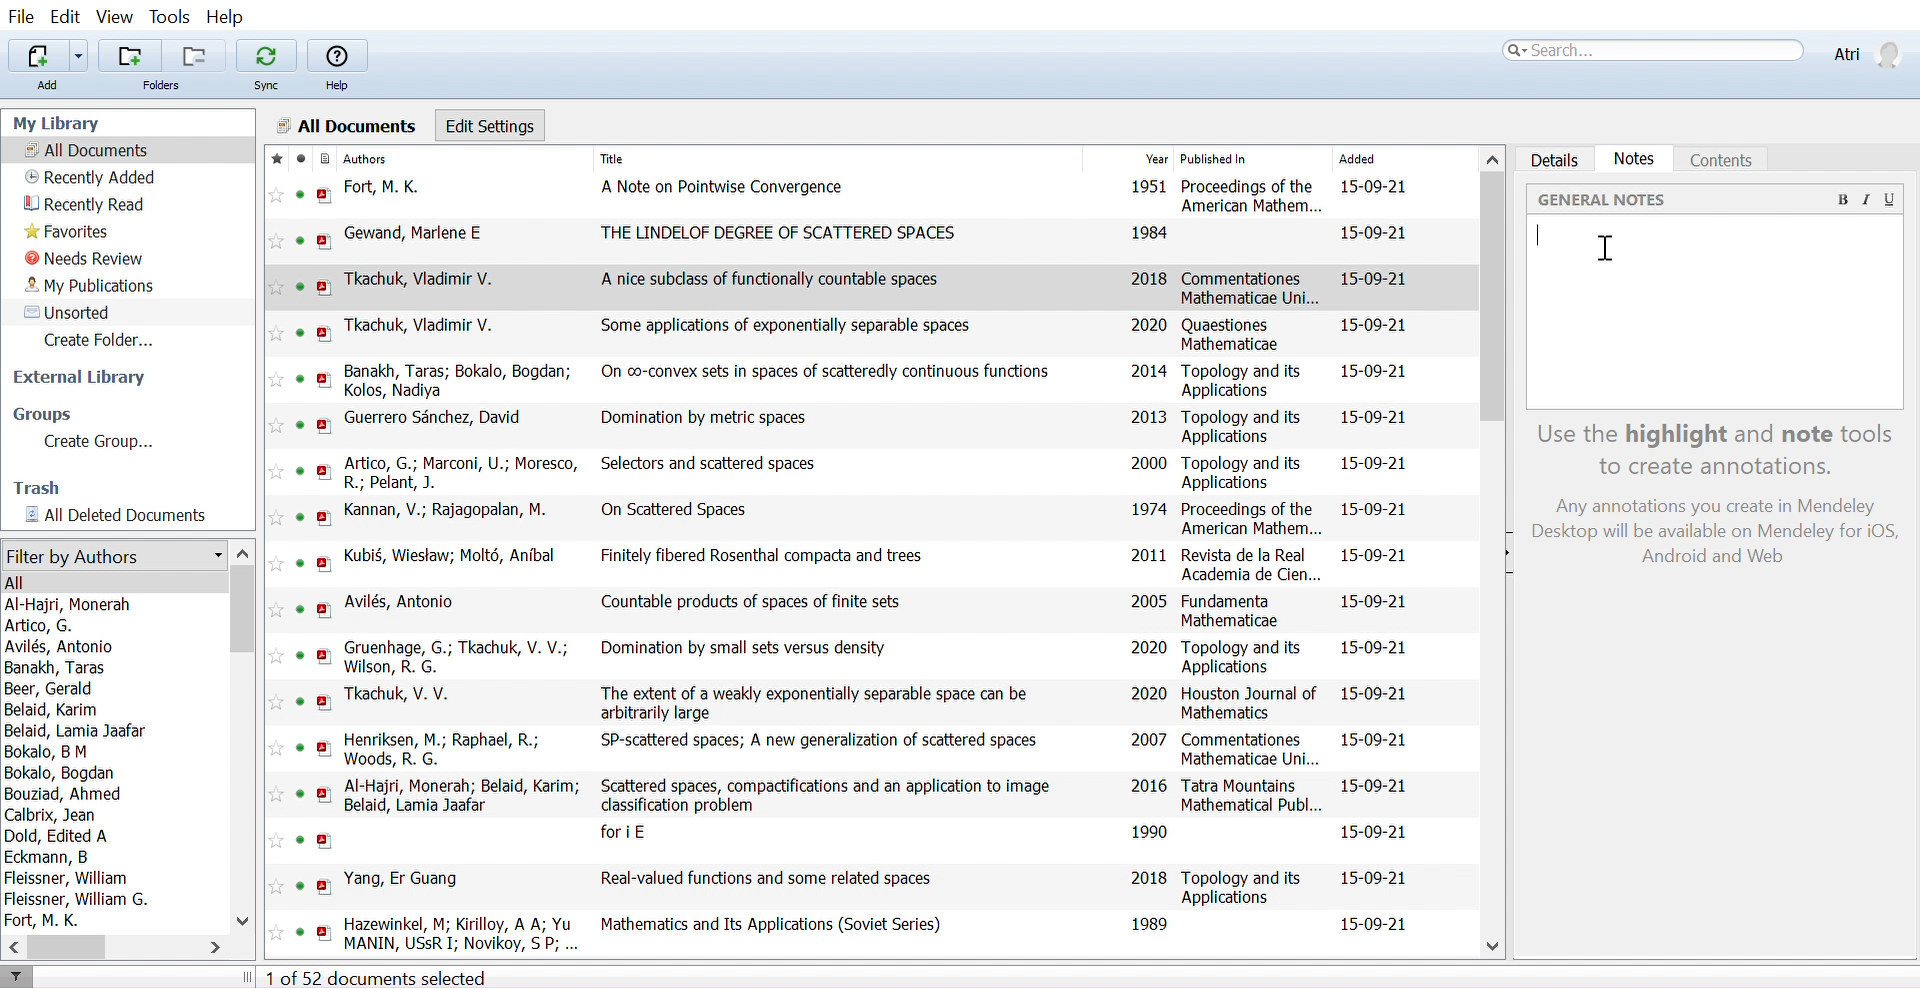 This screenshot has width=1920, height=988. Describe the element at coordinates (69, 18) in the screenshot. I see `Edit` at that location.